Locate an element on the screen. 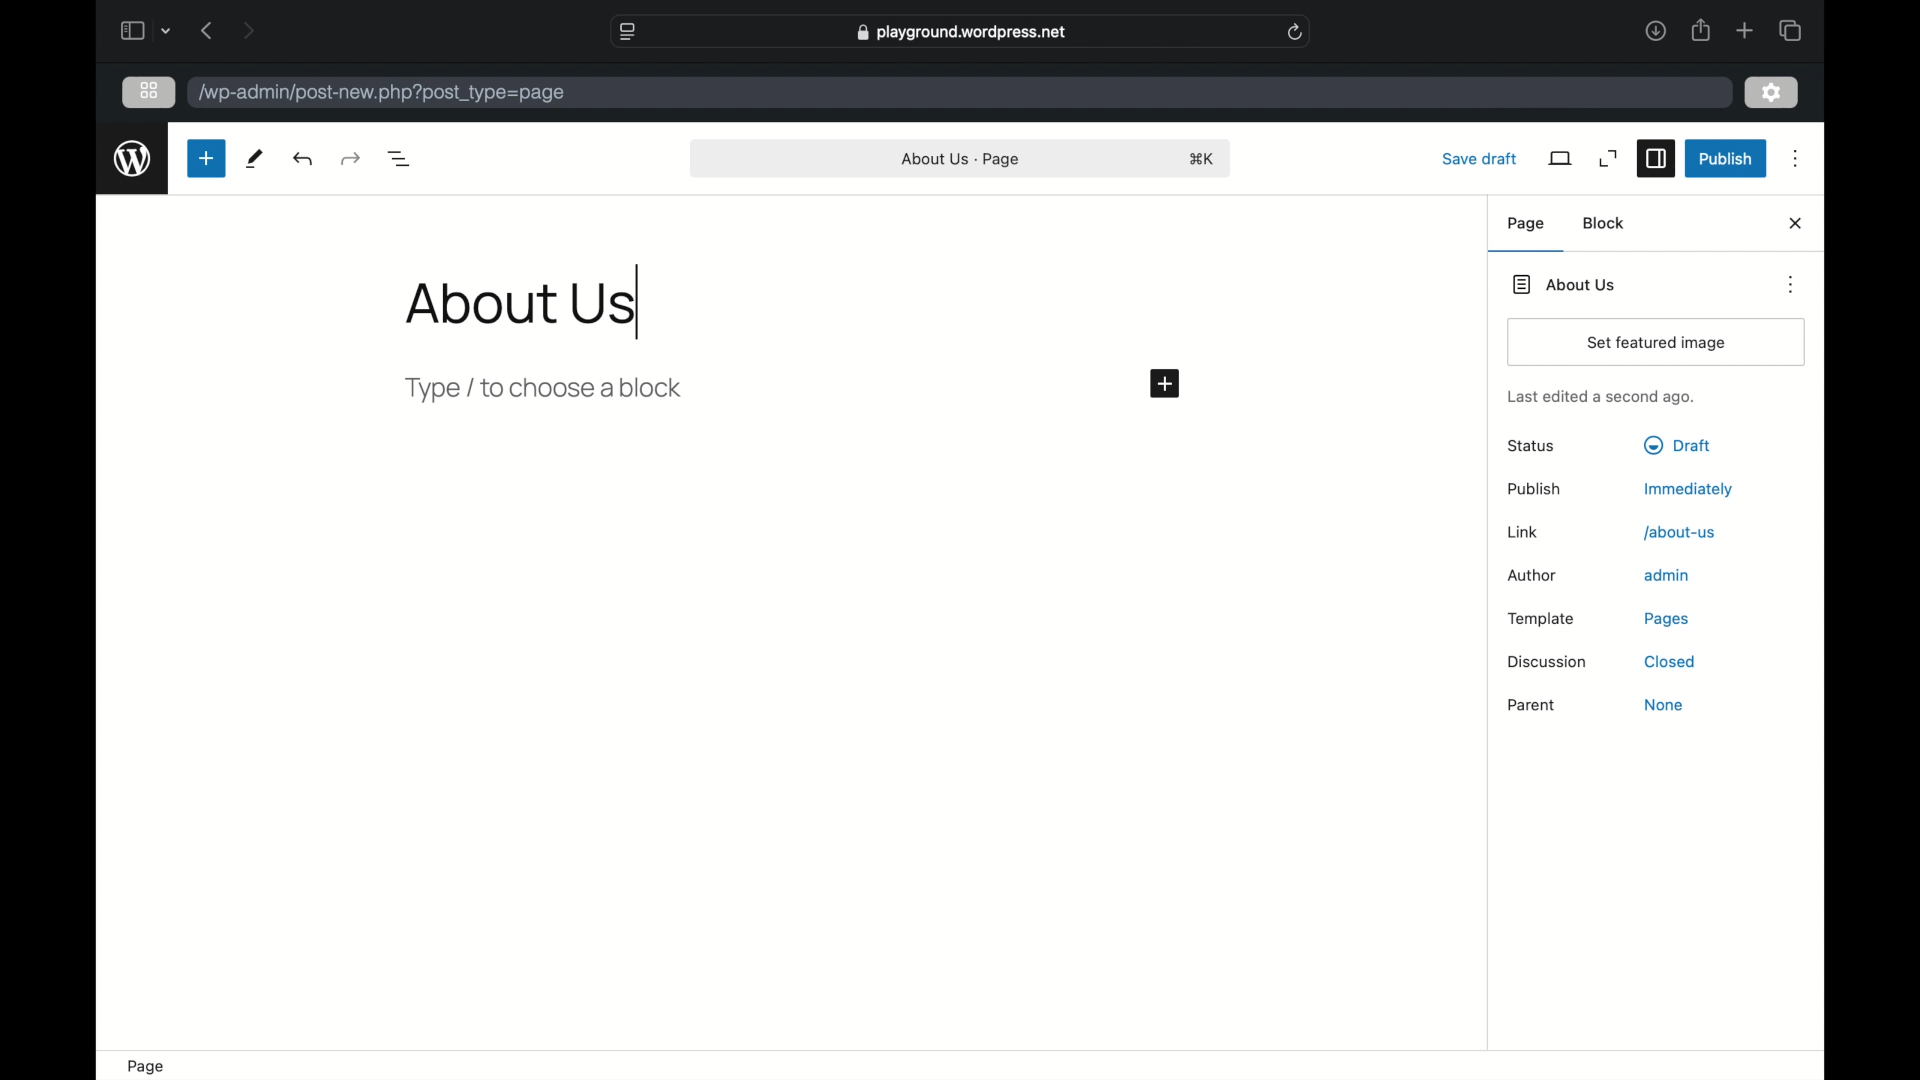  about us is located at coordinates (522, 304).